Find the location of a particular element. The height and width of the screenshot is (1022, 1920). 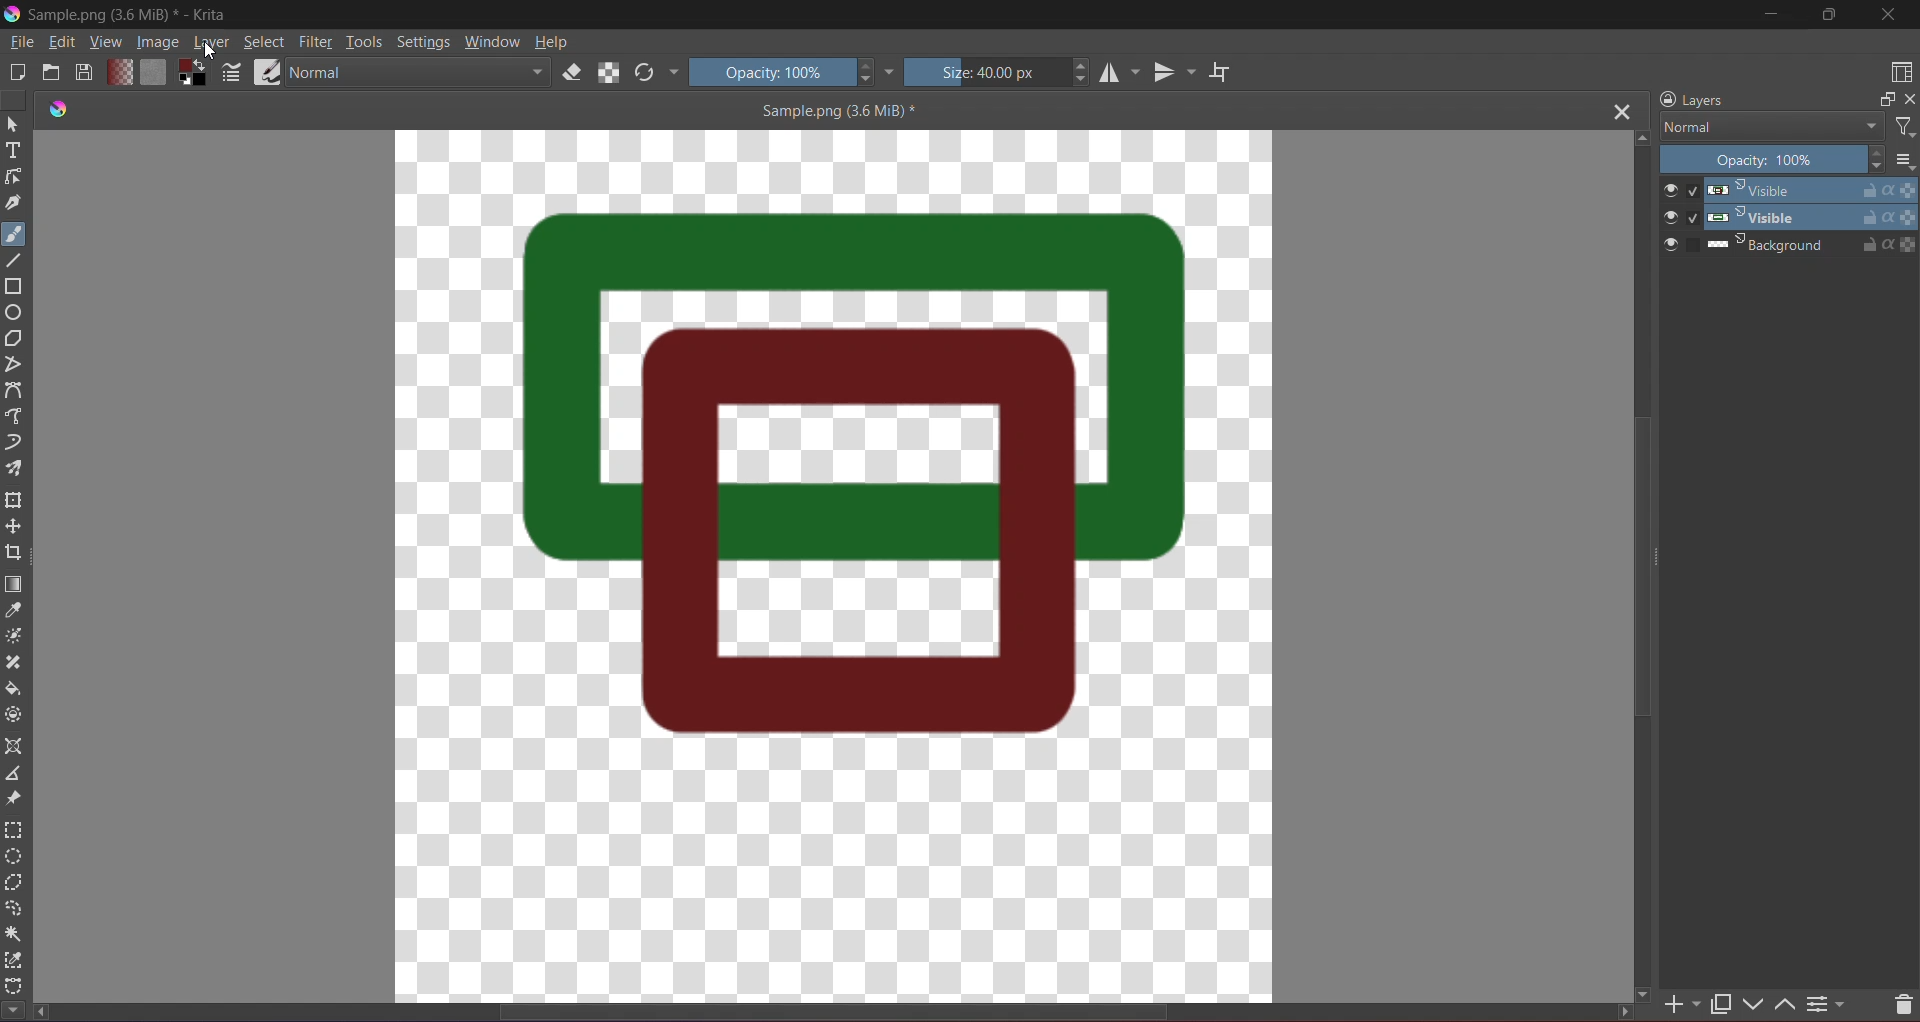

Mask Up is located at coordinates (1783, 1000).